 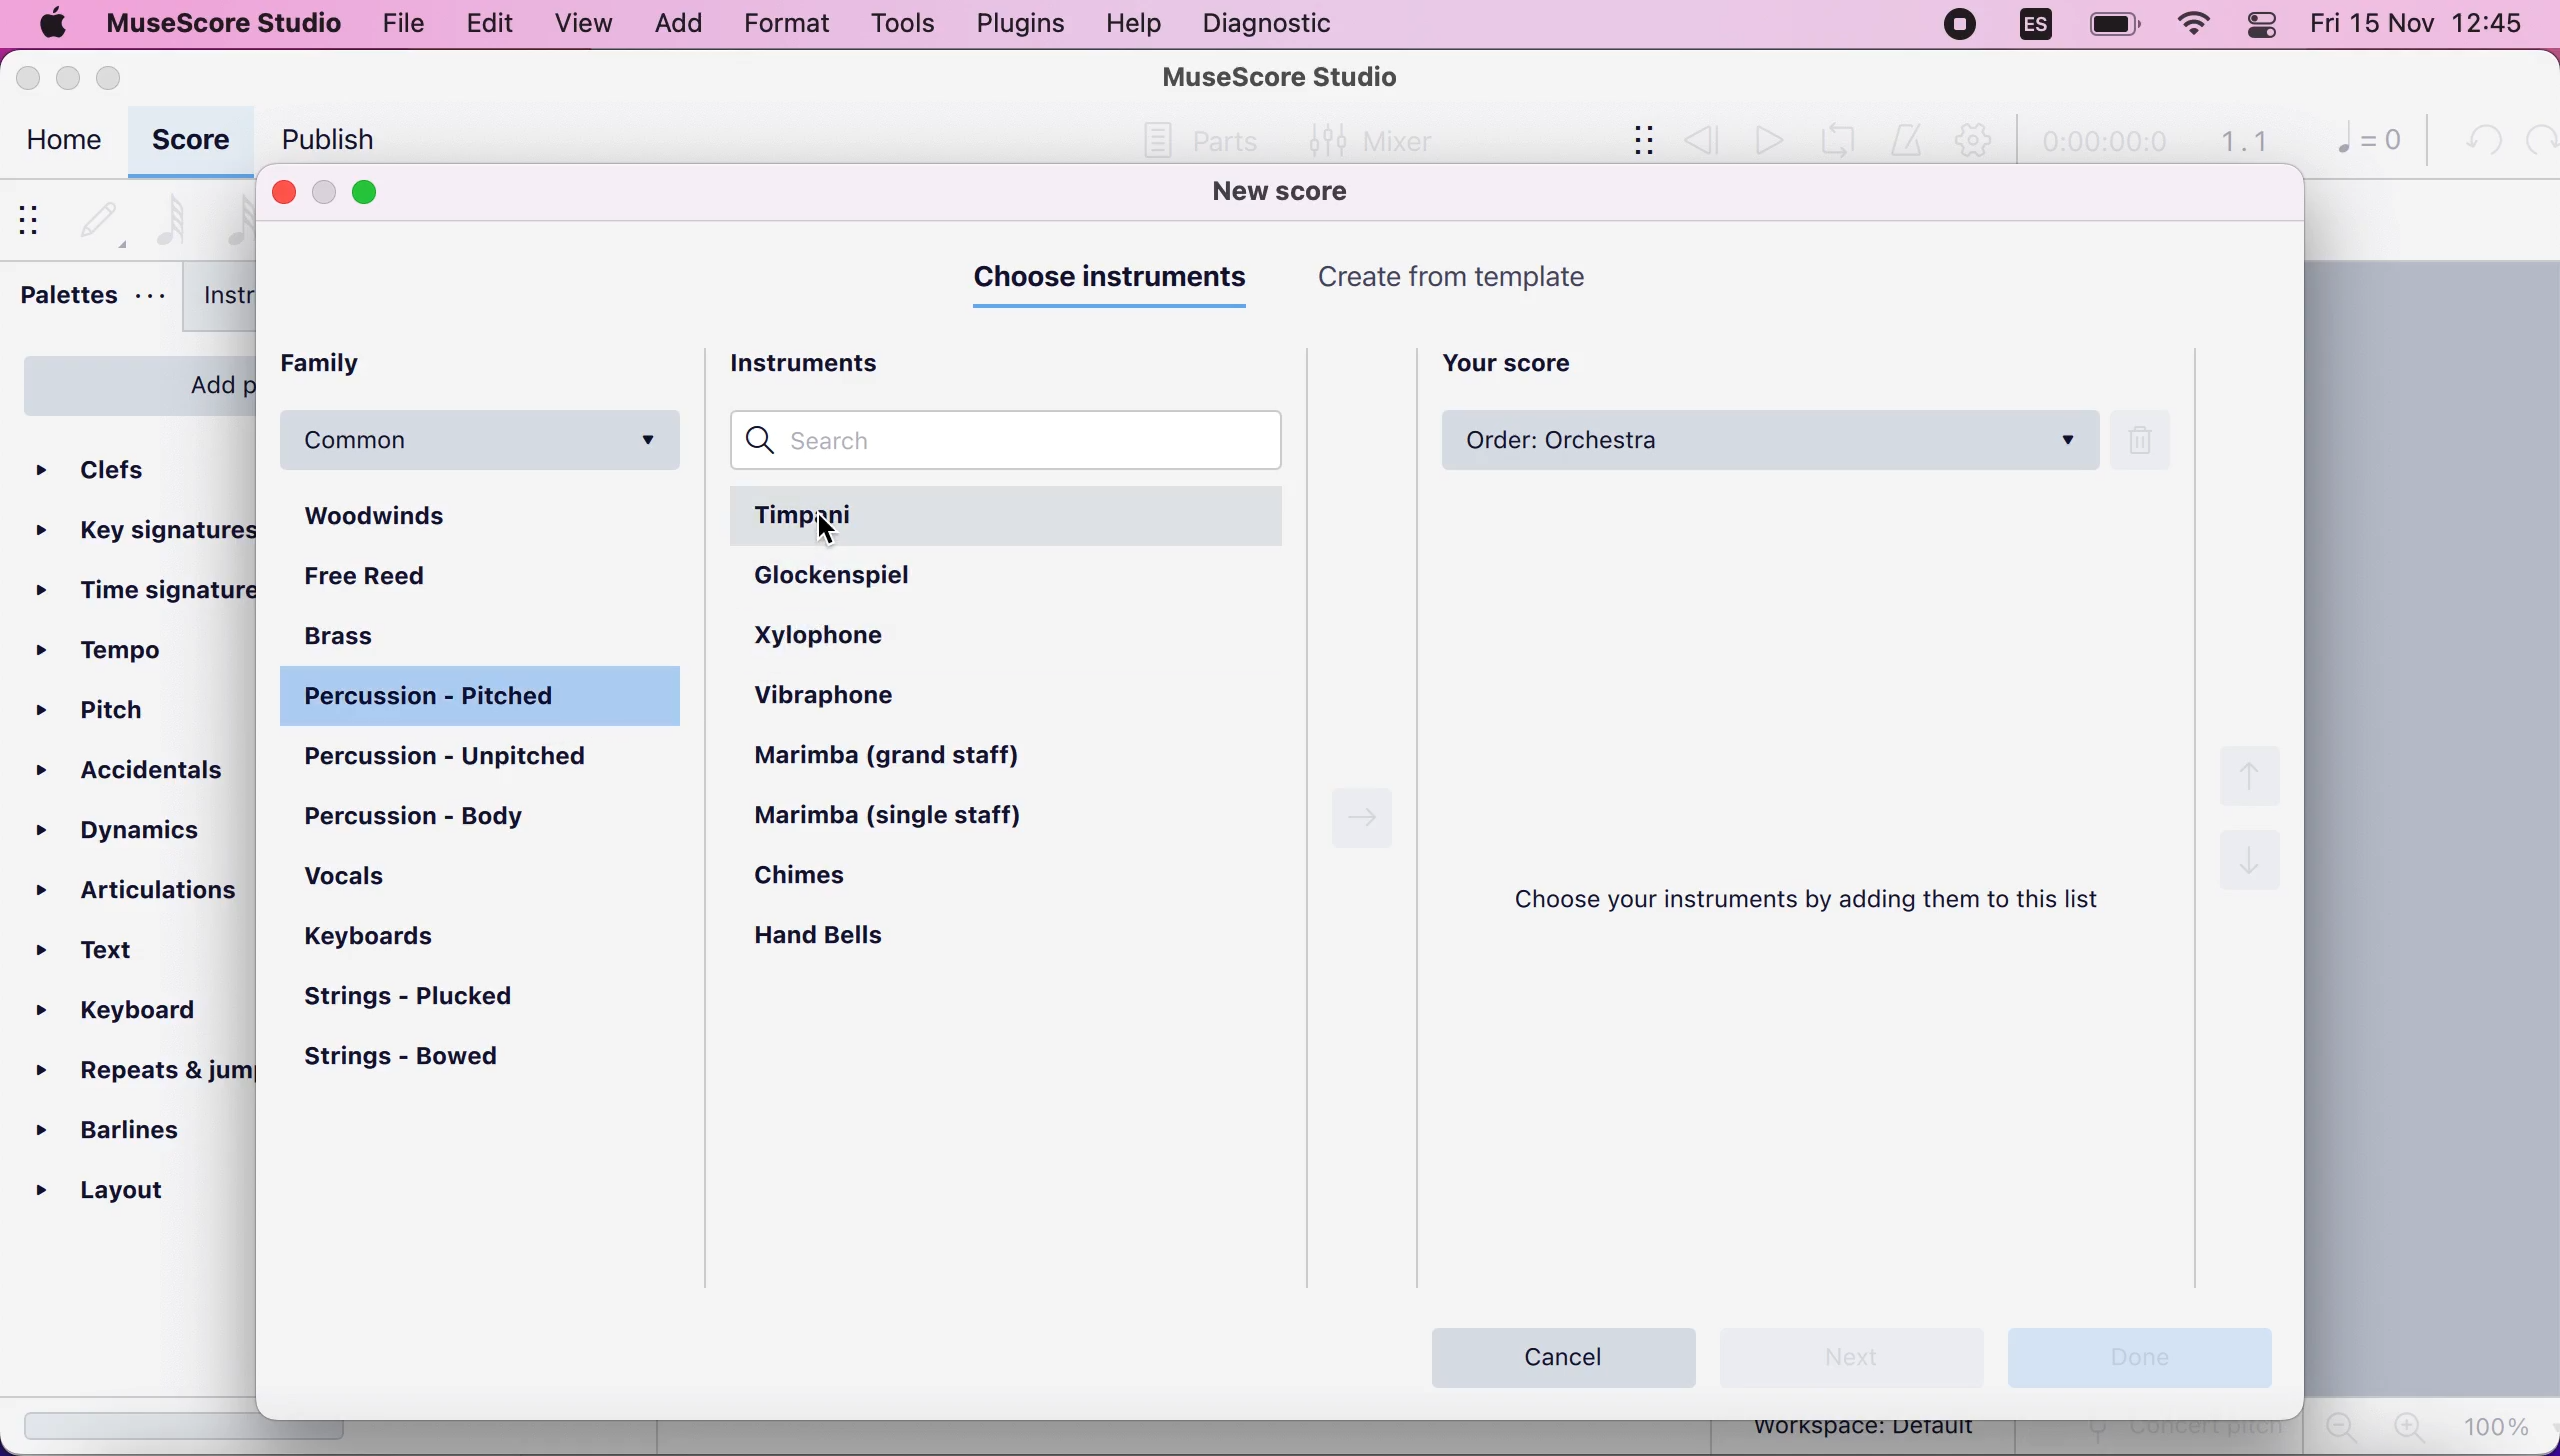 I want to click on zoom in, so click(x=2405, y=1427).